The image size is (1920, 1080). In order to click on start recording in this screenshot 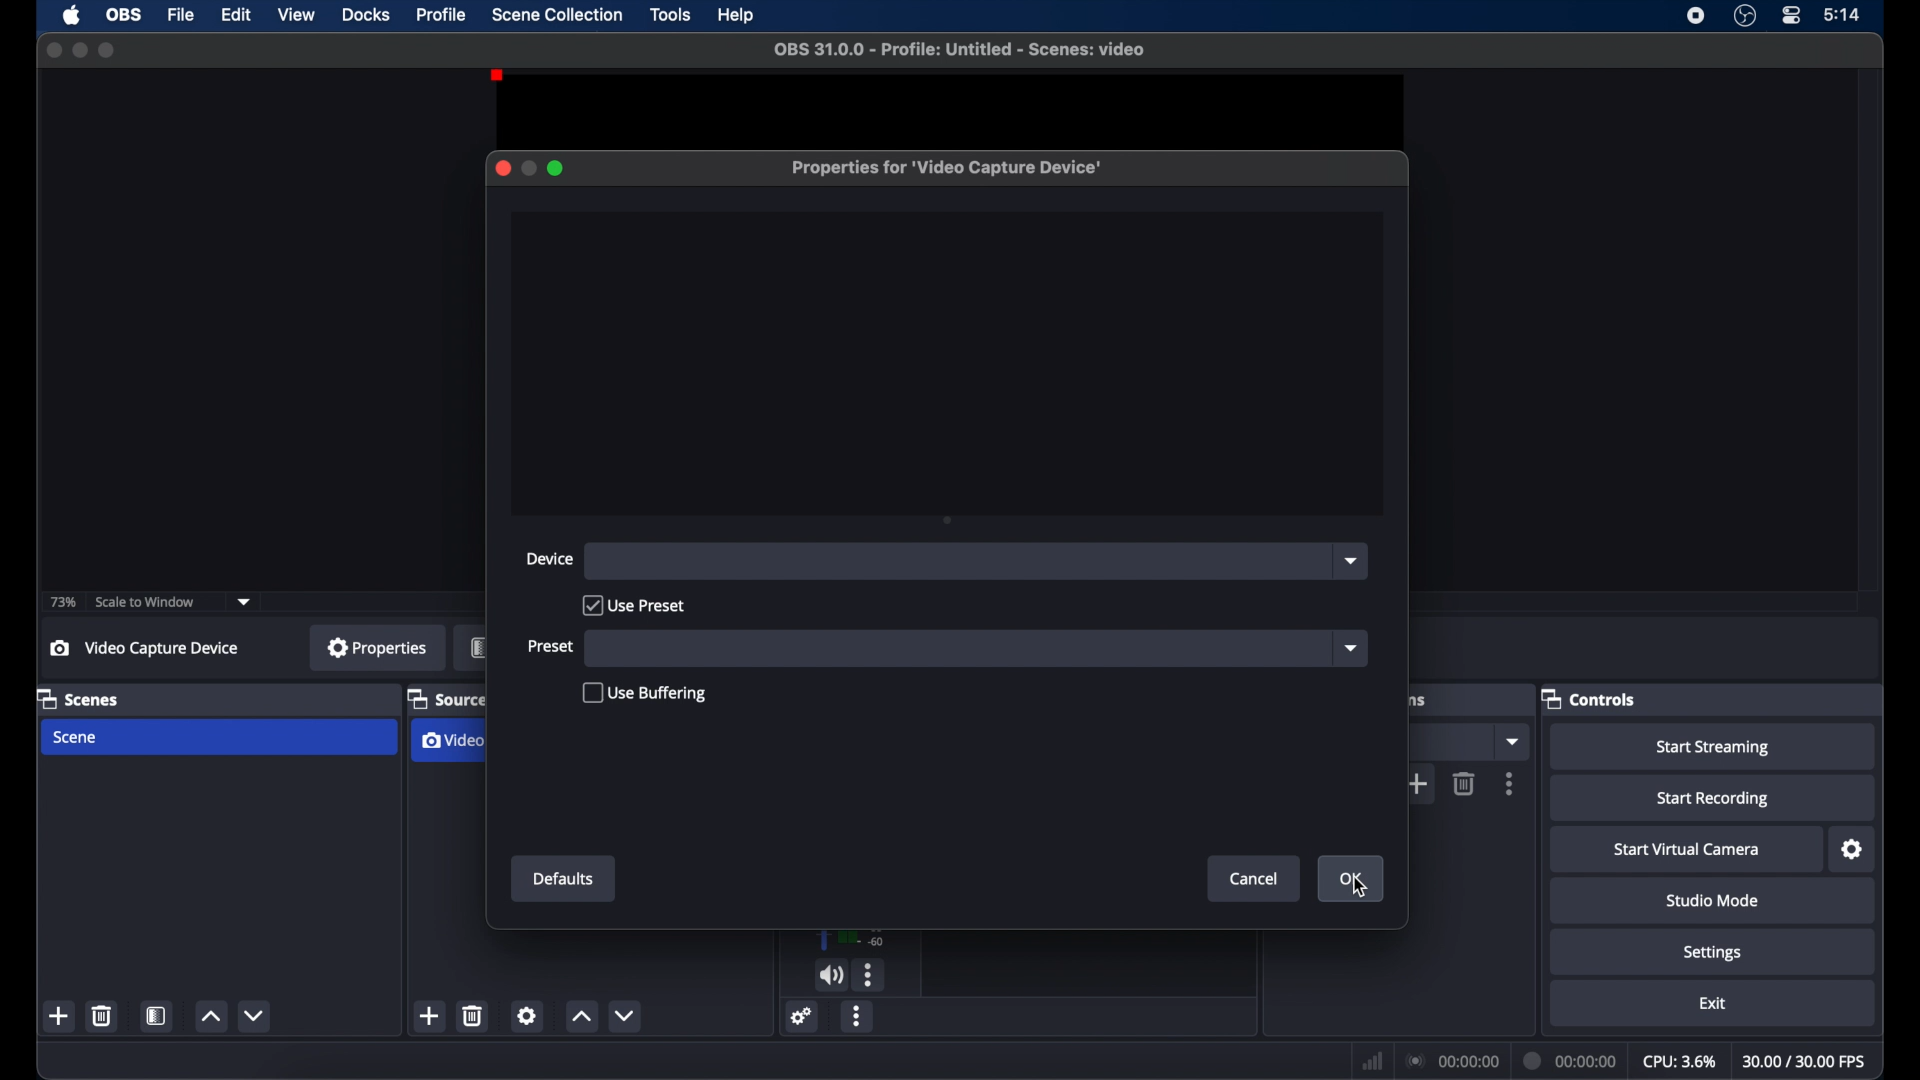, I will do `click(1714, 799)`.